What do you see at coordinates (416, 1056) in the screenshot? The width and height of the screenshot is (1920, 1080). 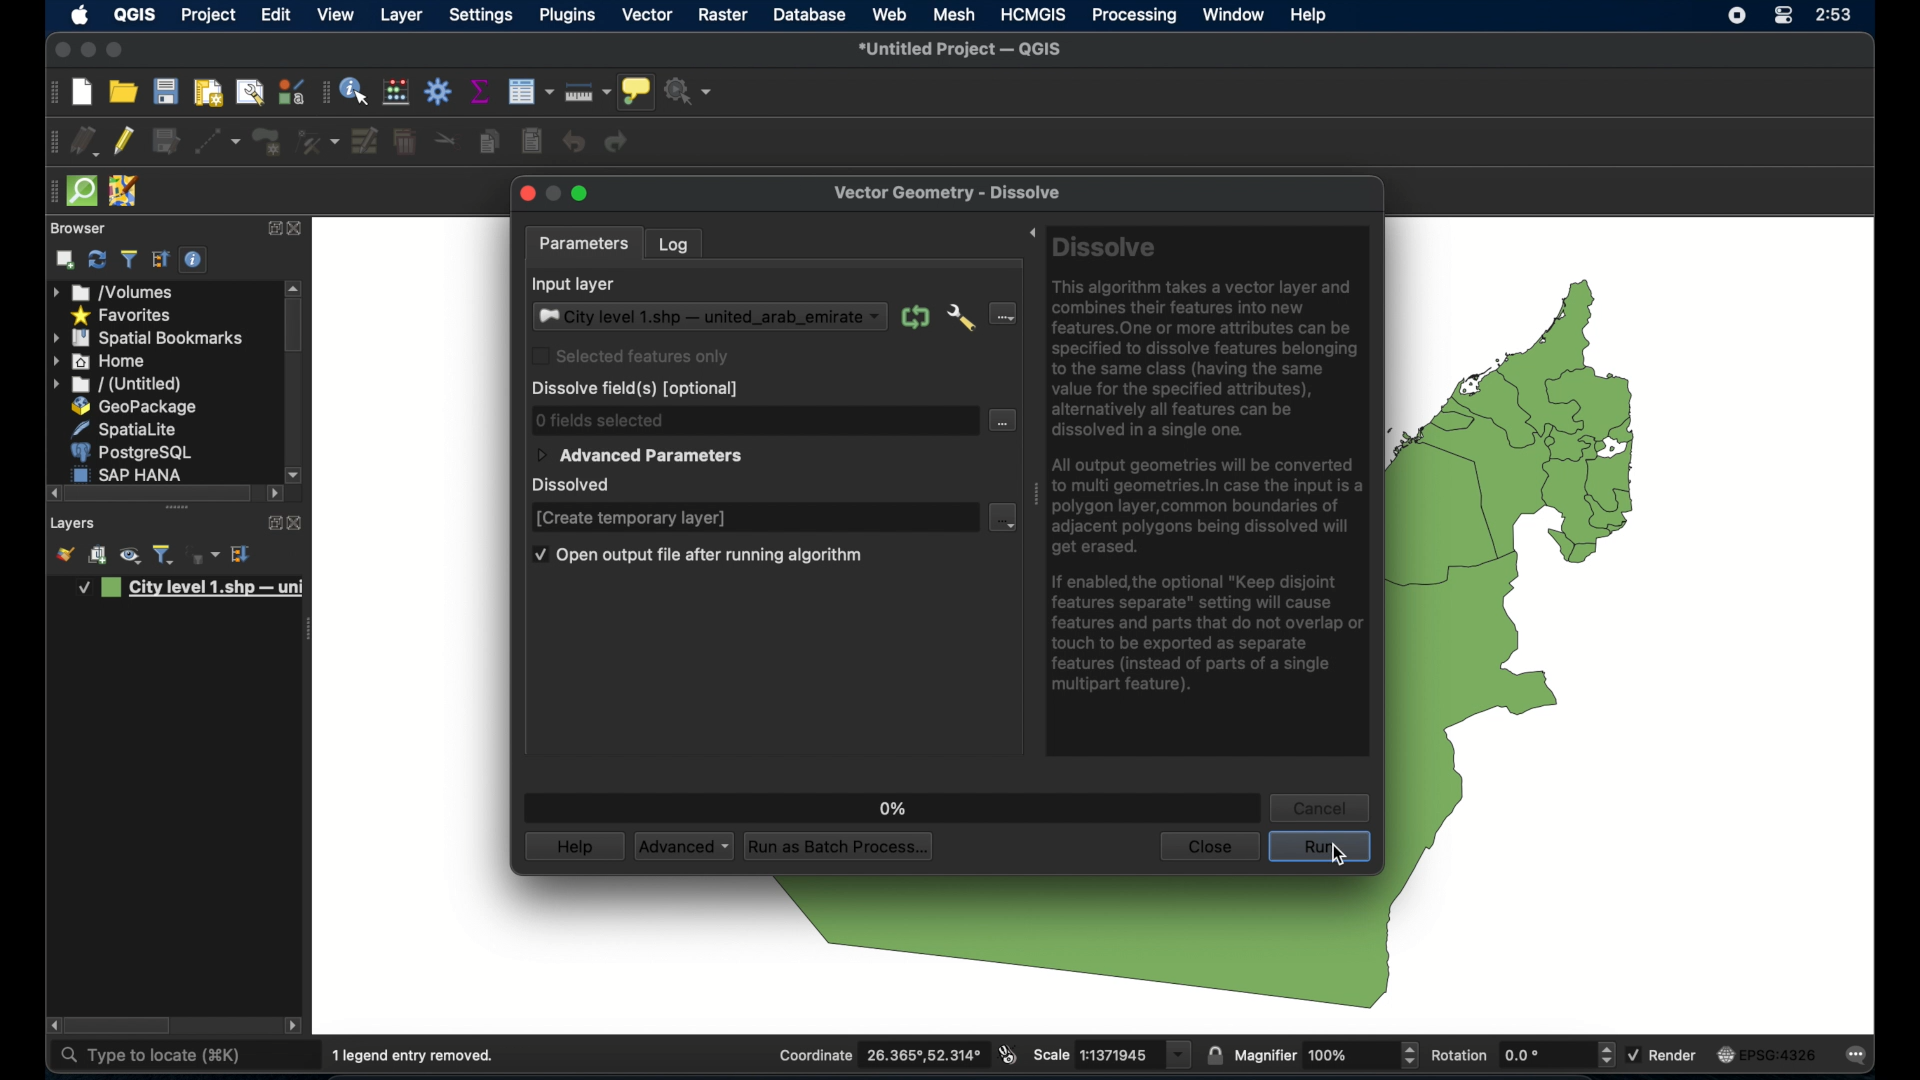 I see `1 legend entry removed` at bounding box center [416, 1056].